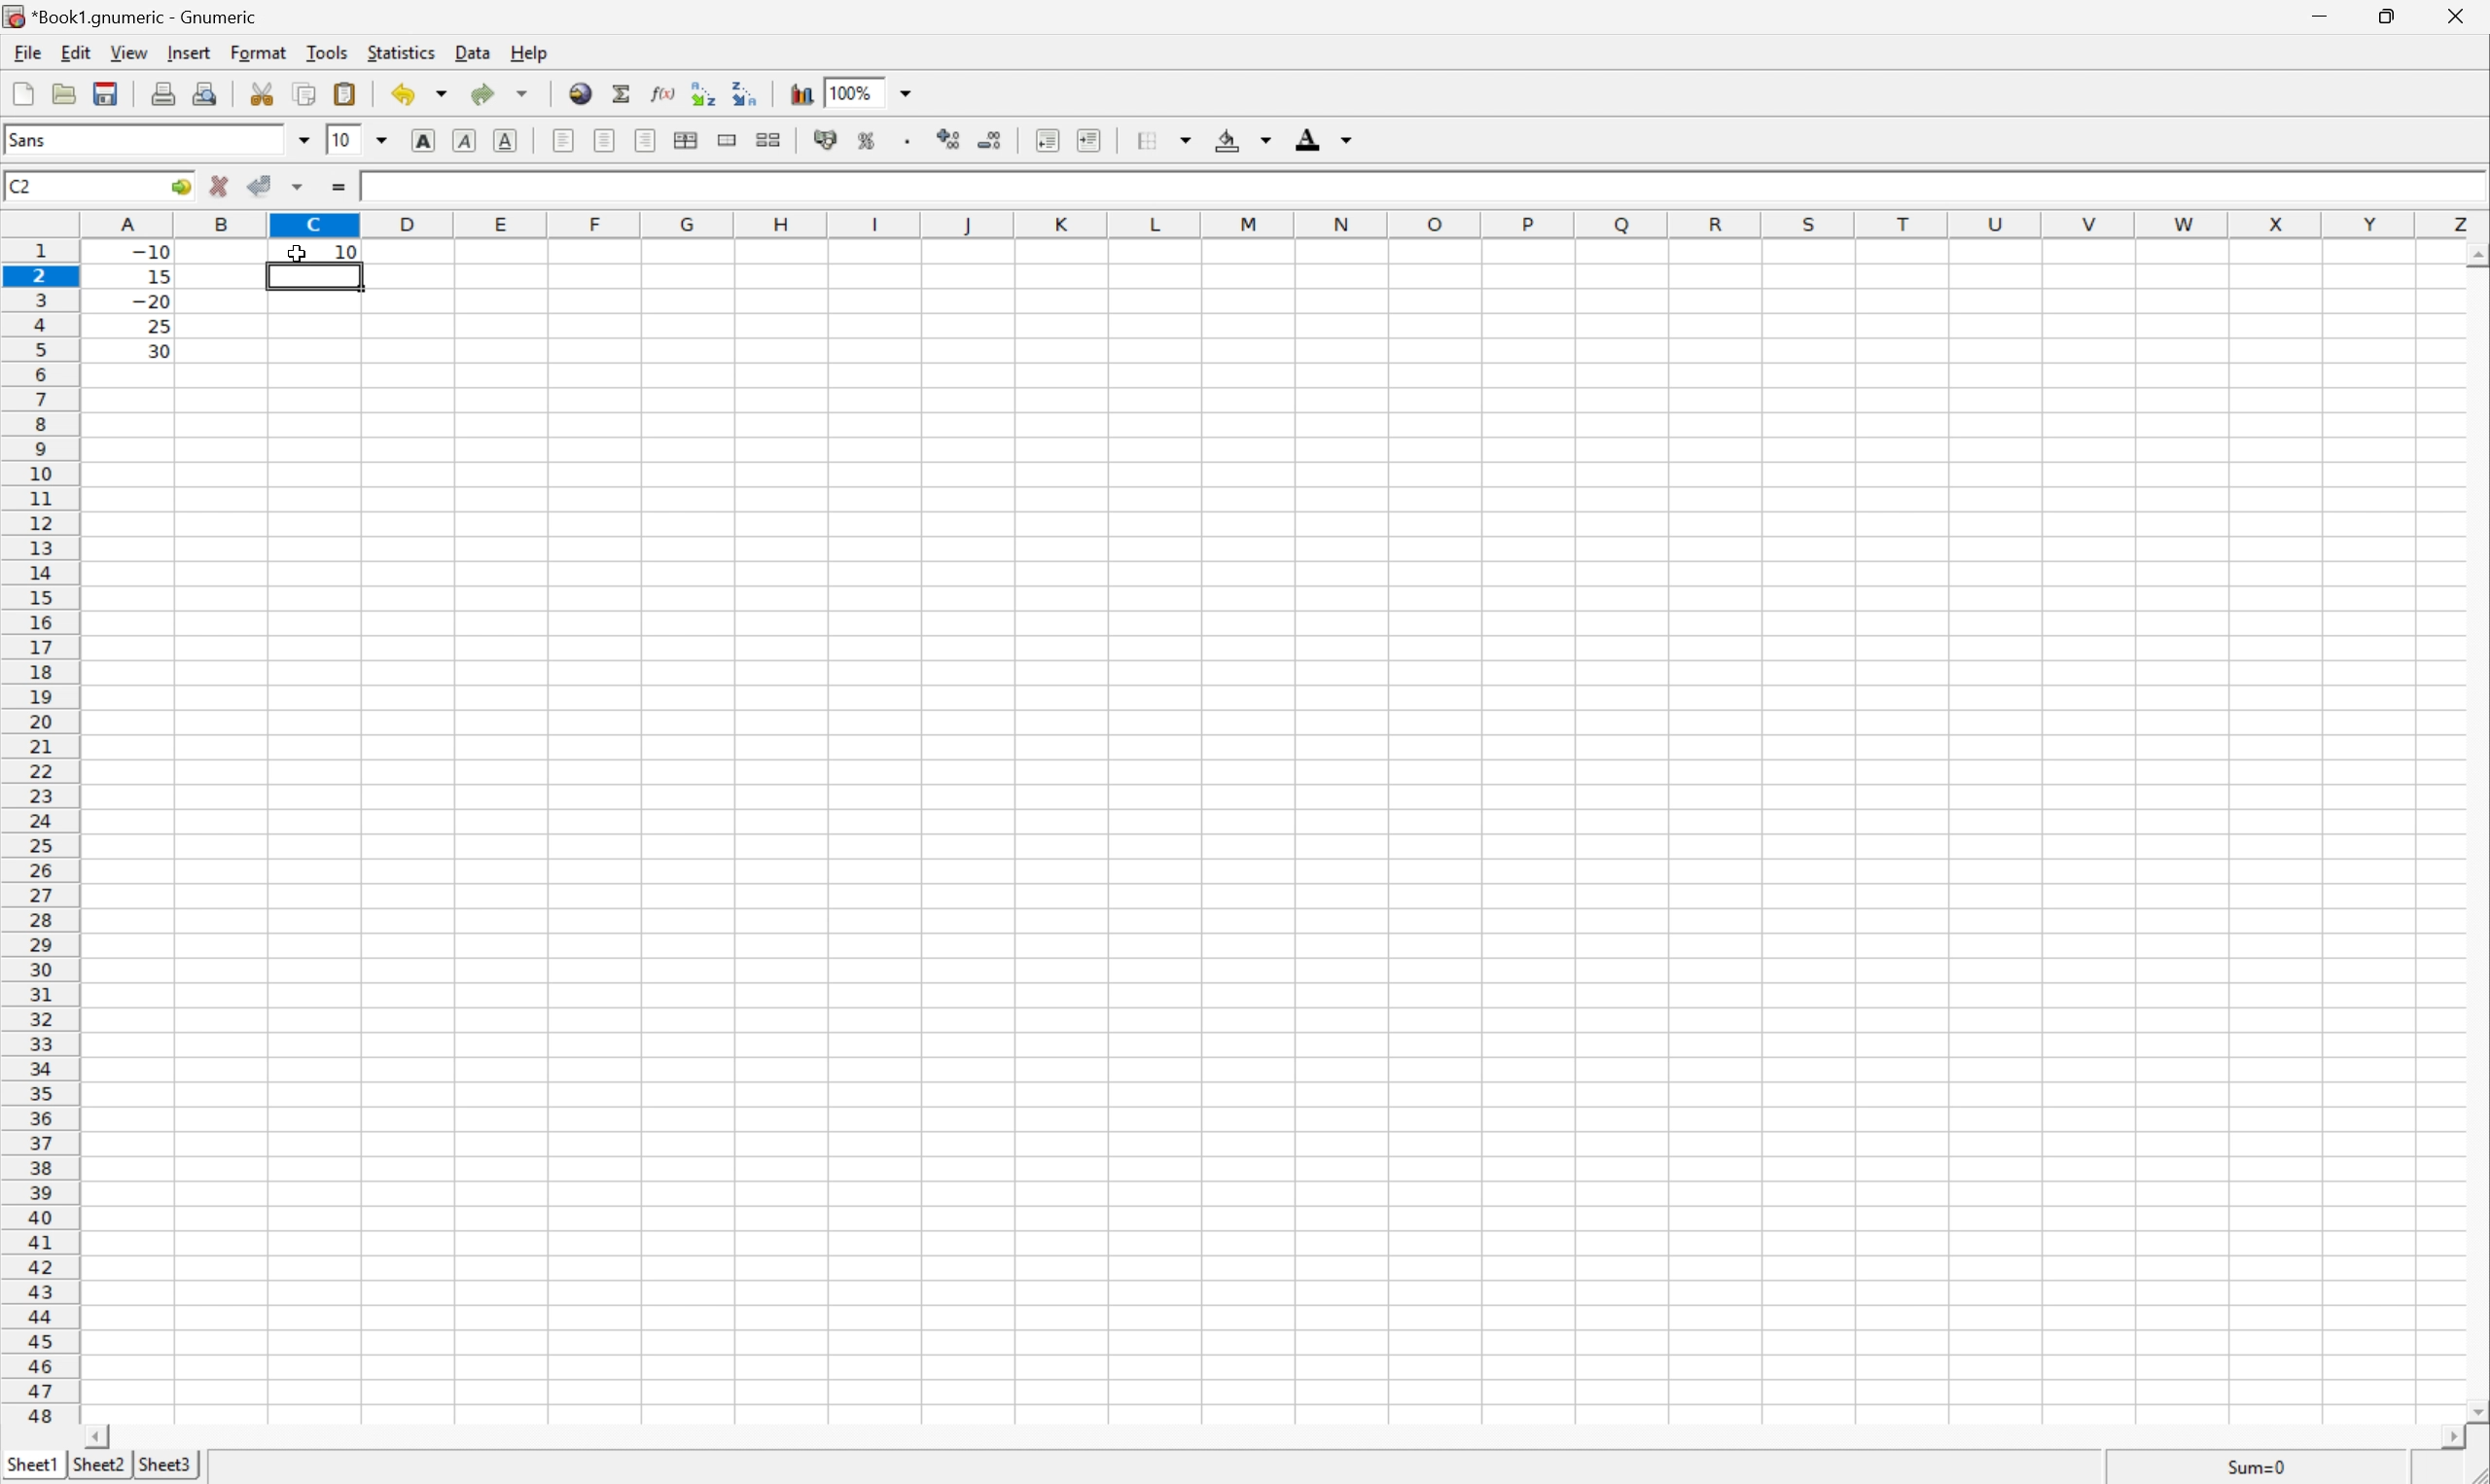 The height and width of the screenshot is (1484, 2490). Describe the element at coordinates (623, 93) in the screenshot. I see `Sum into the current cell` at that location.